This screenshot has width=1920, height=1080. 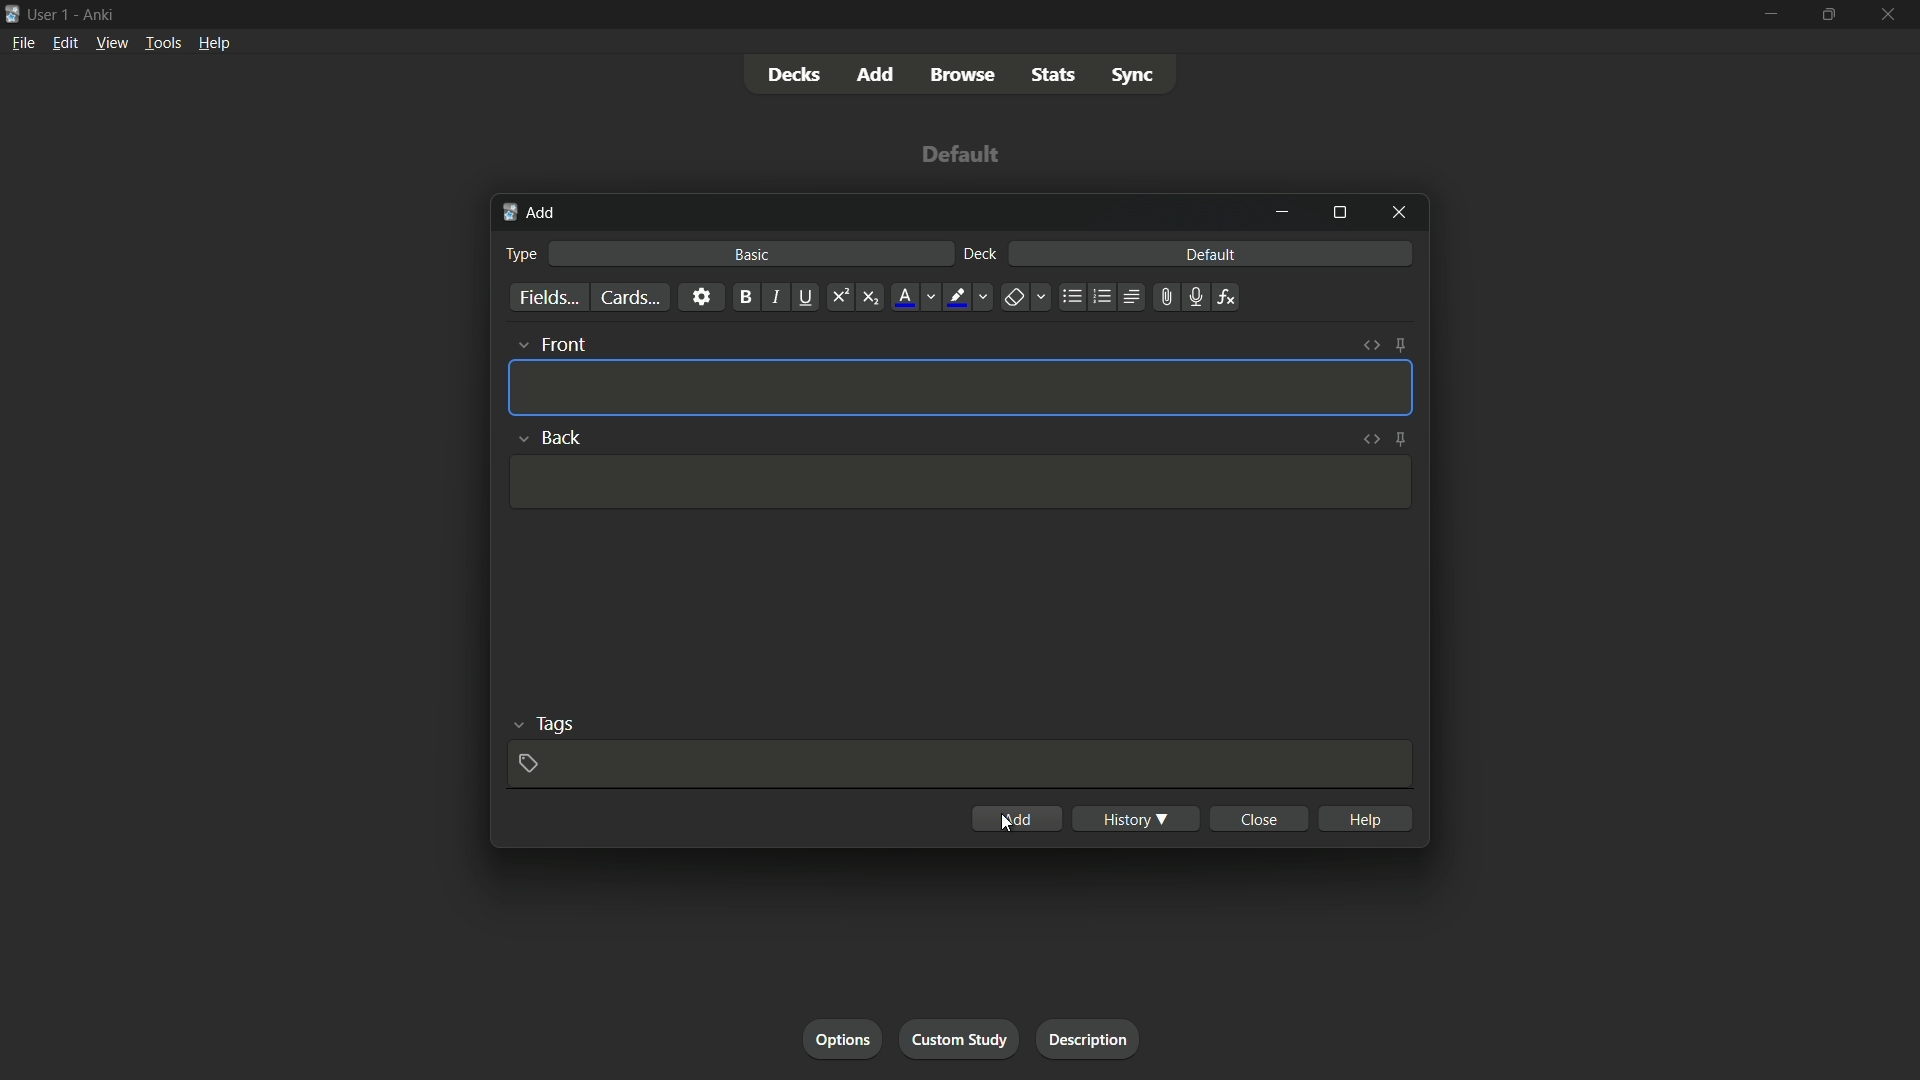 I want to click on browse, so click(x=963, y=75).